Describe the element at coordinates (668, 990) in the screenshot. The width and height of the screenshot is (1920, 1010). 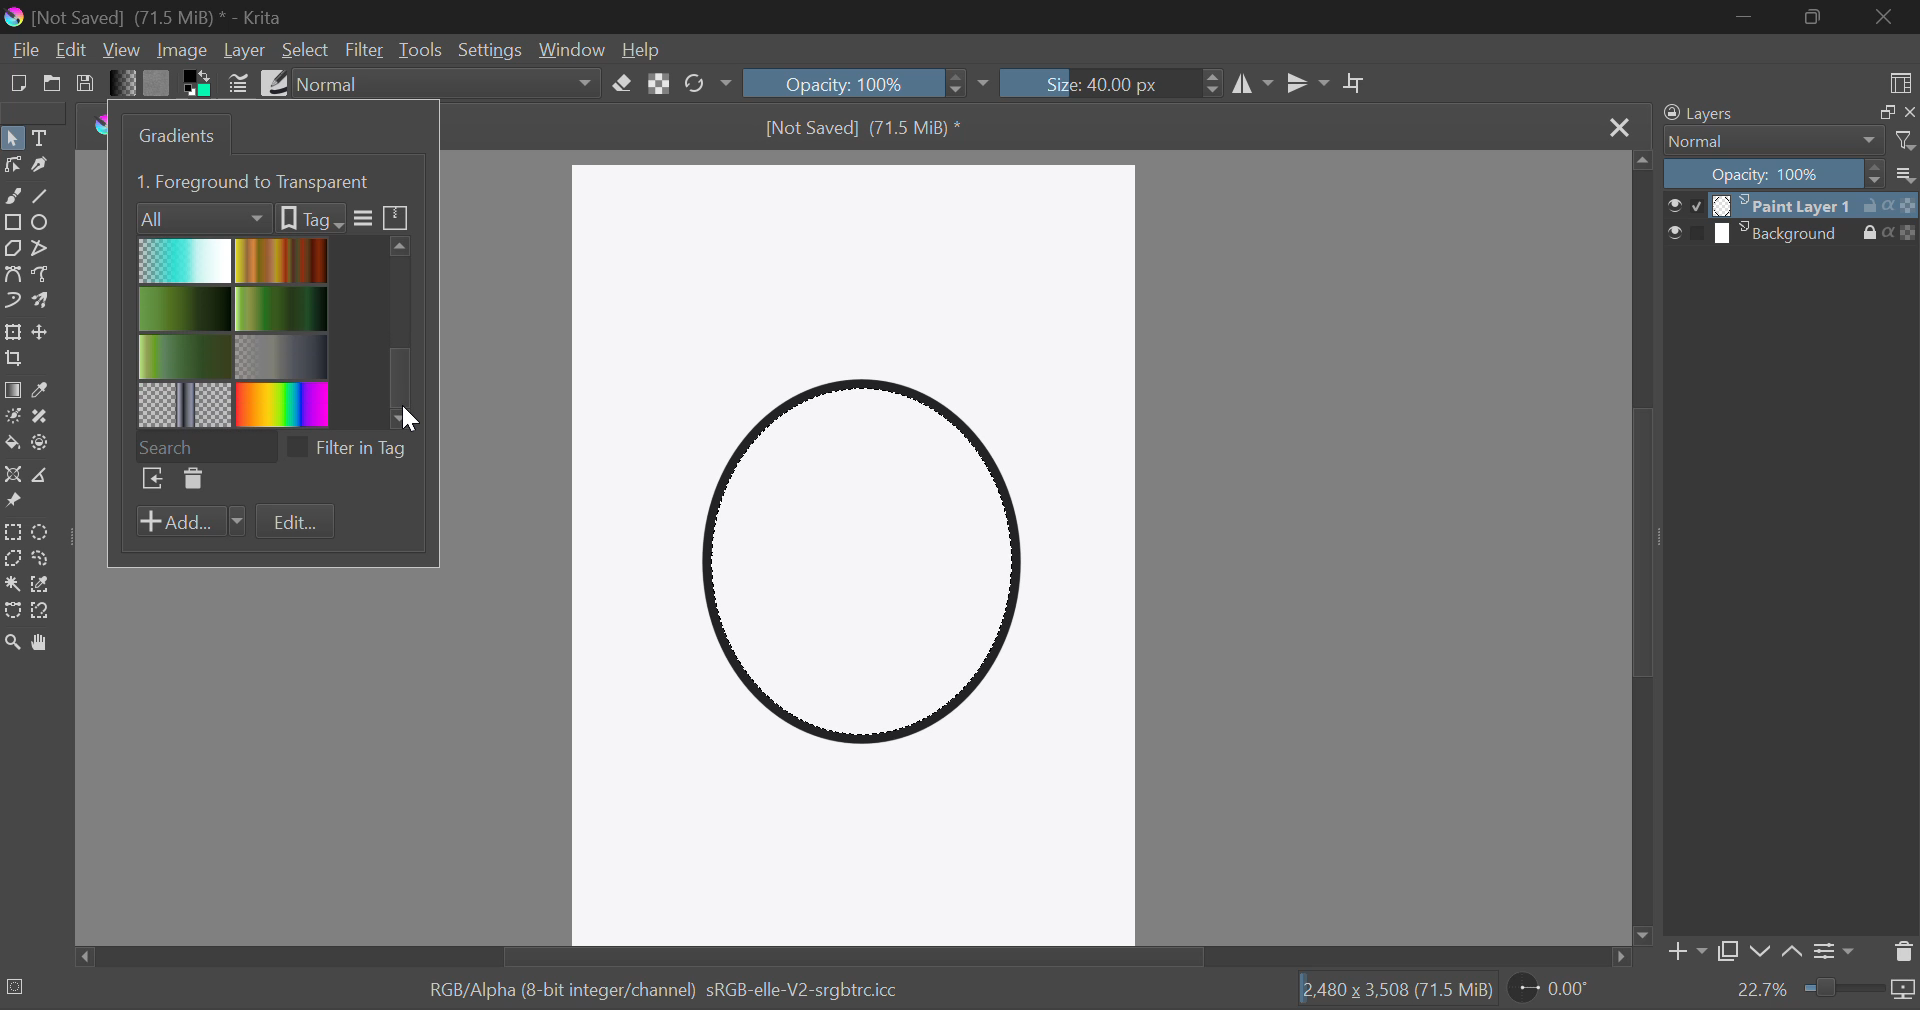
I see `RGB/Alpha (8-bit integer/channel) sRGB-elle-V2-srgbtrc.icc` at that location.